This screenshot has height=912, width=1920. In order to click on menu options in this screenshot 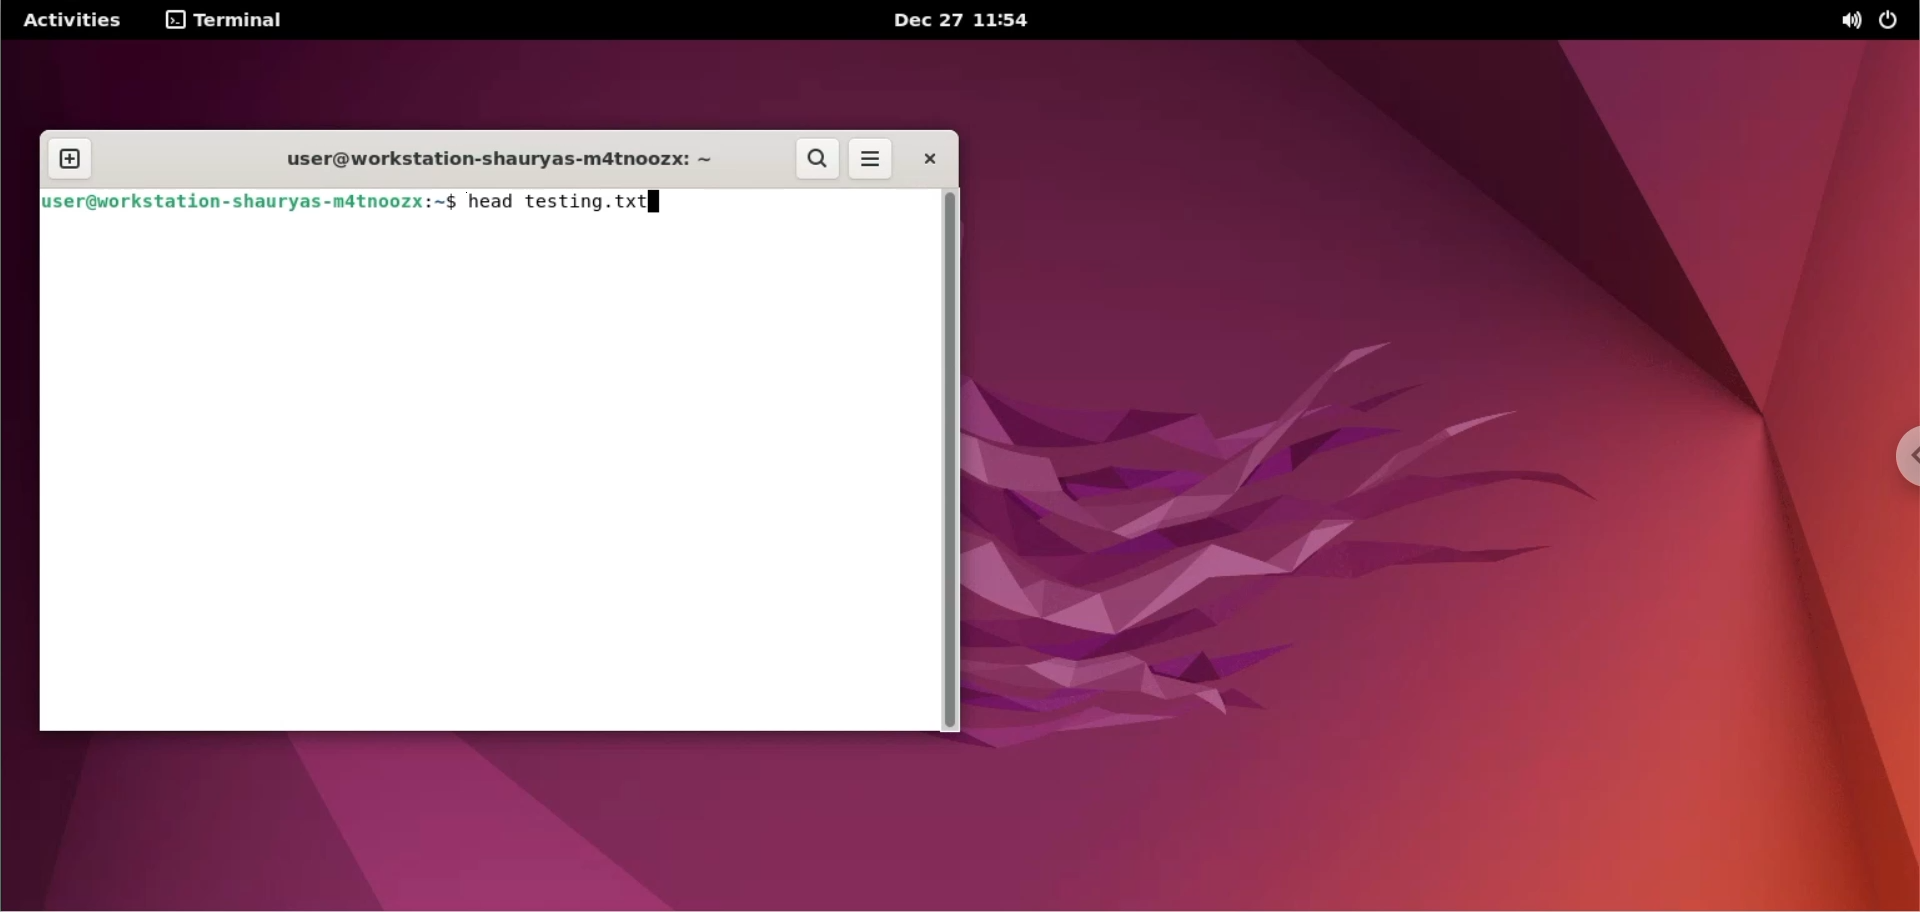, I will do `click(872, 158)`.